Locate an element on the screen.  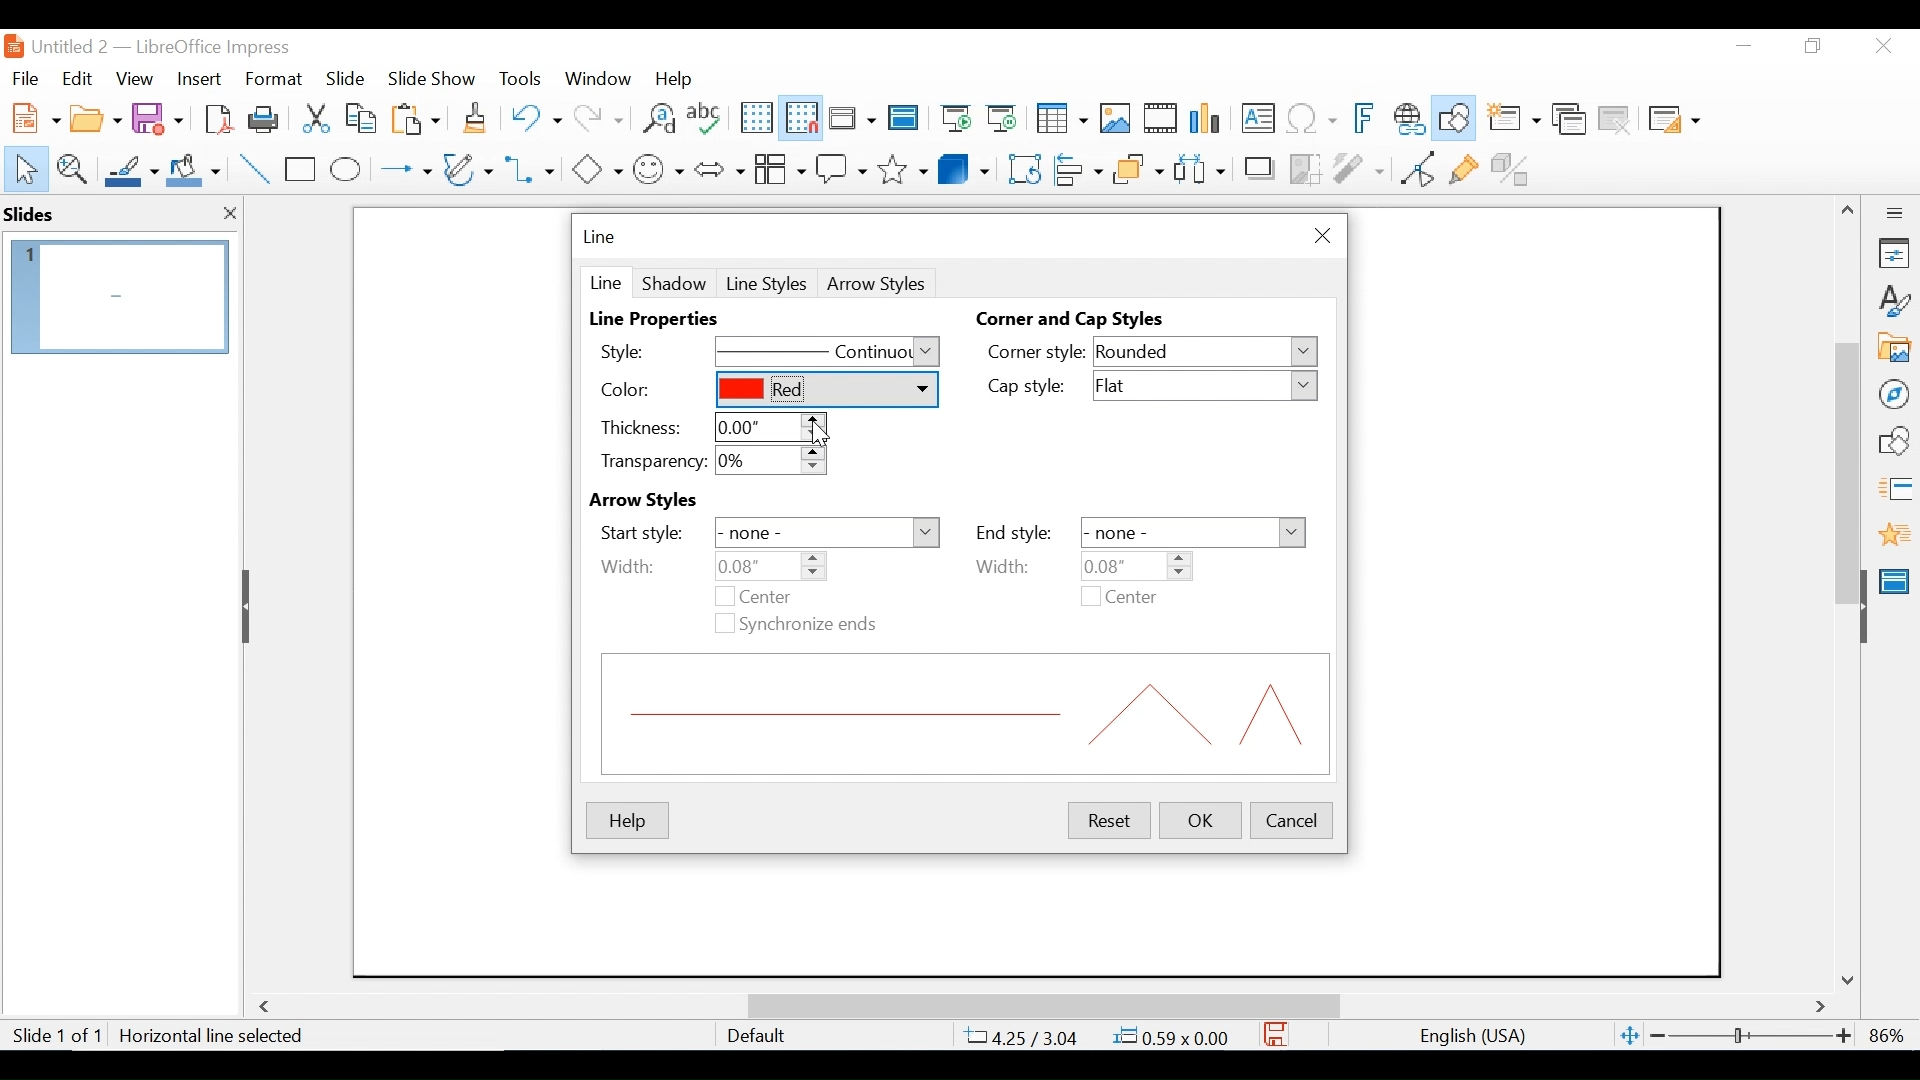
Default is located at coordinates (755, 1036).